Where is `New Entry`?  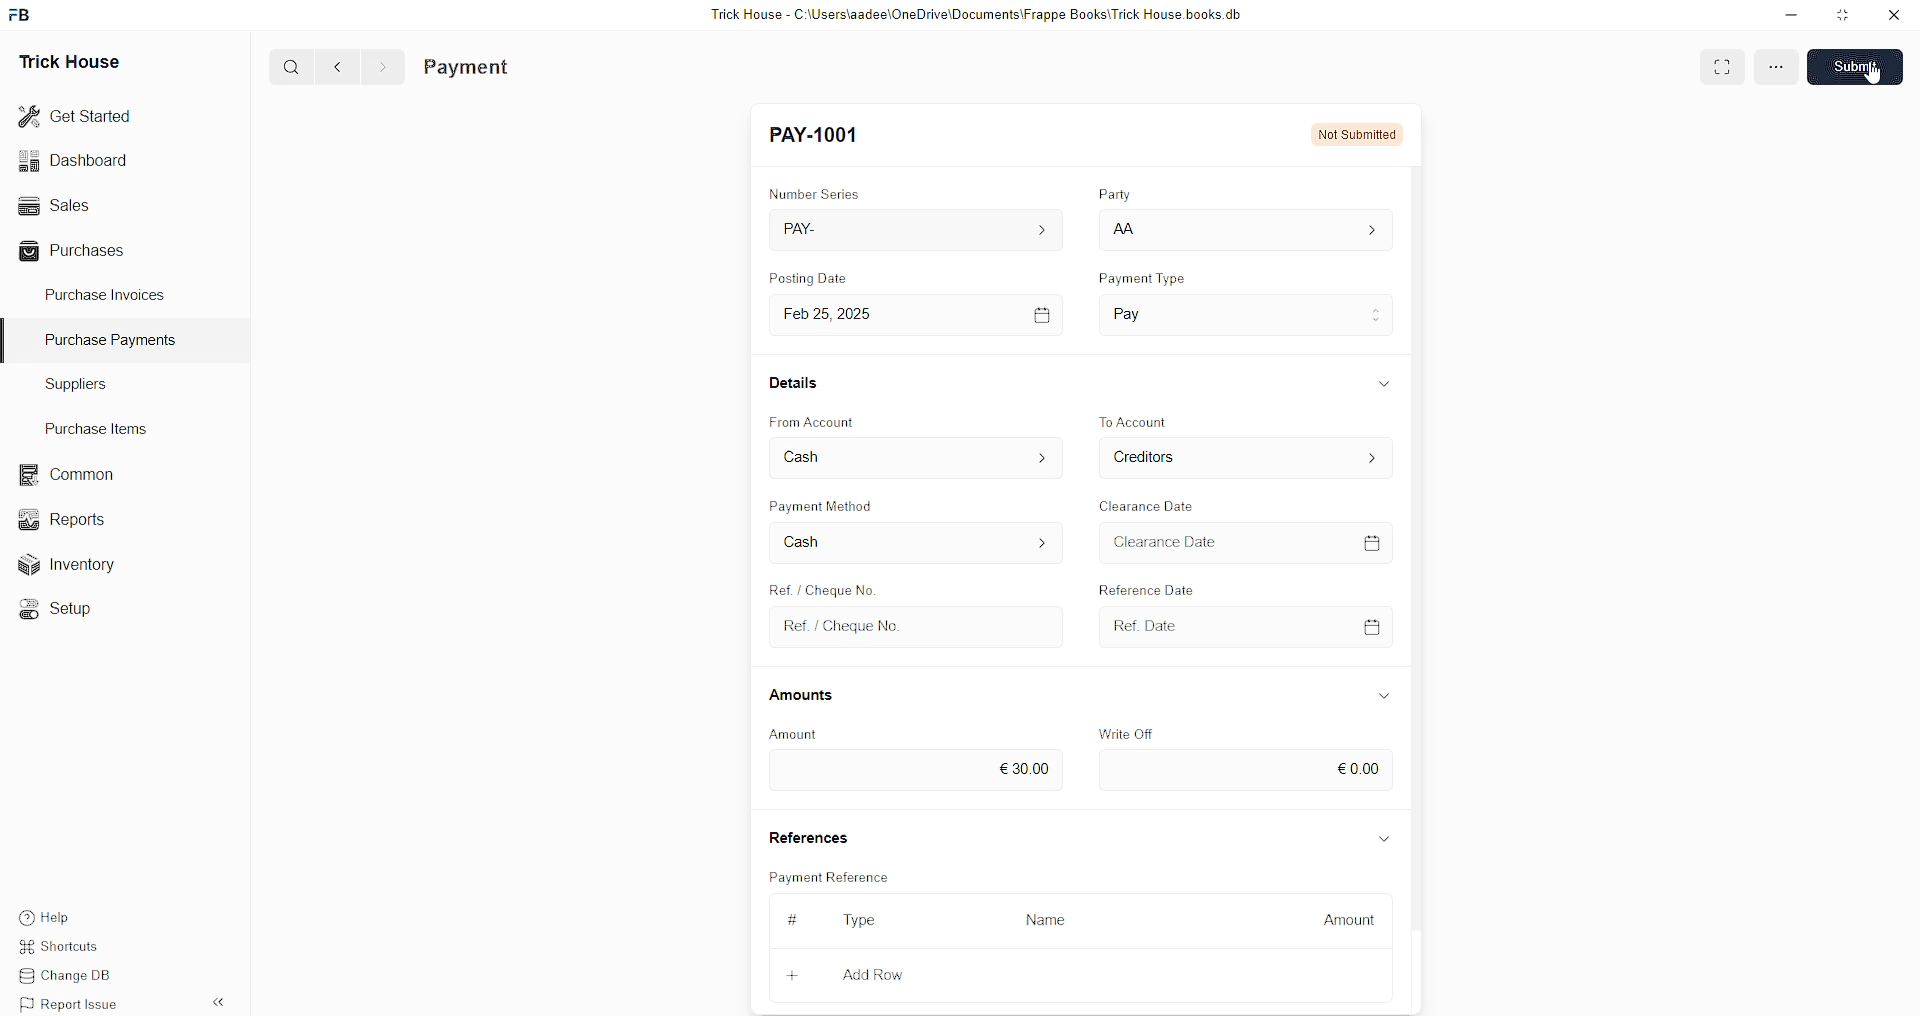
New Entry is located at coordinates (824, 136).